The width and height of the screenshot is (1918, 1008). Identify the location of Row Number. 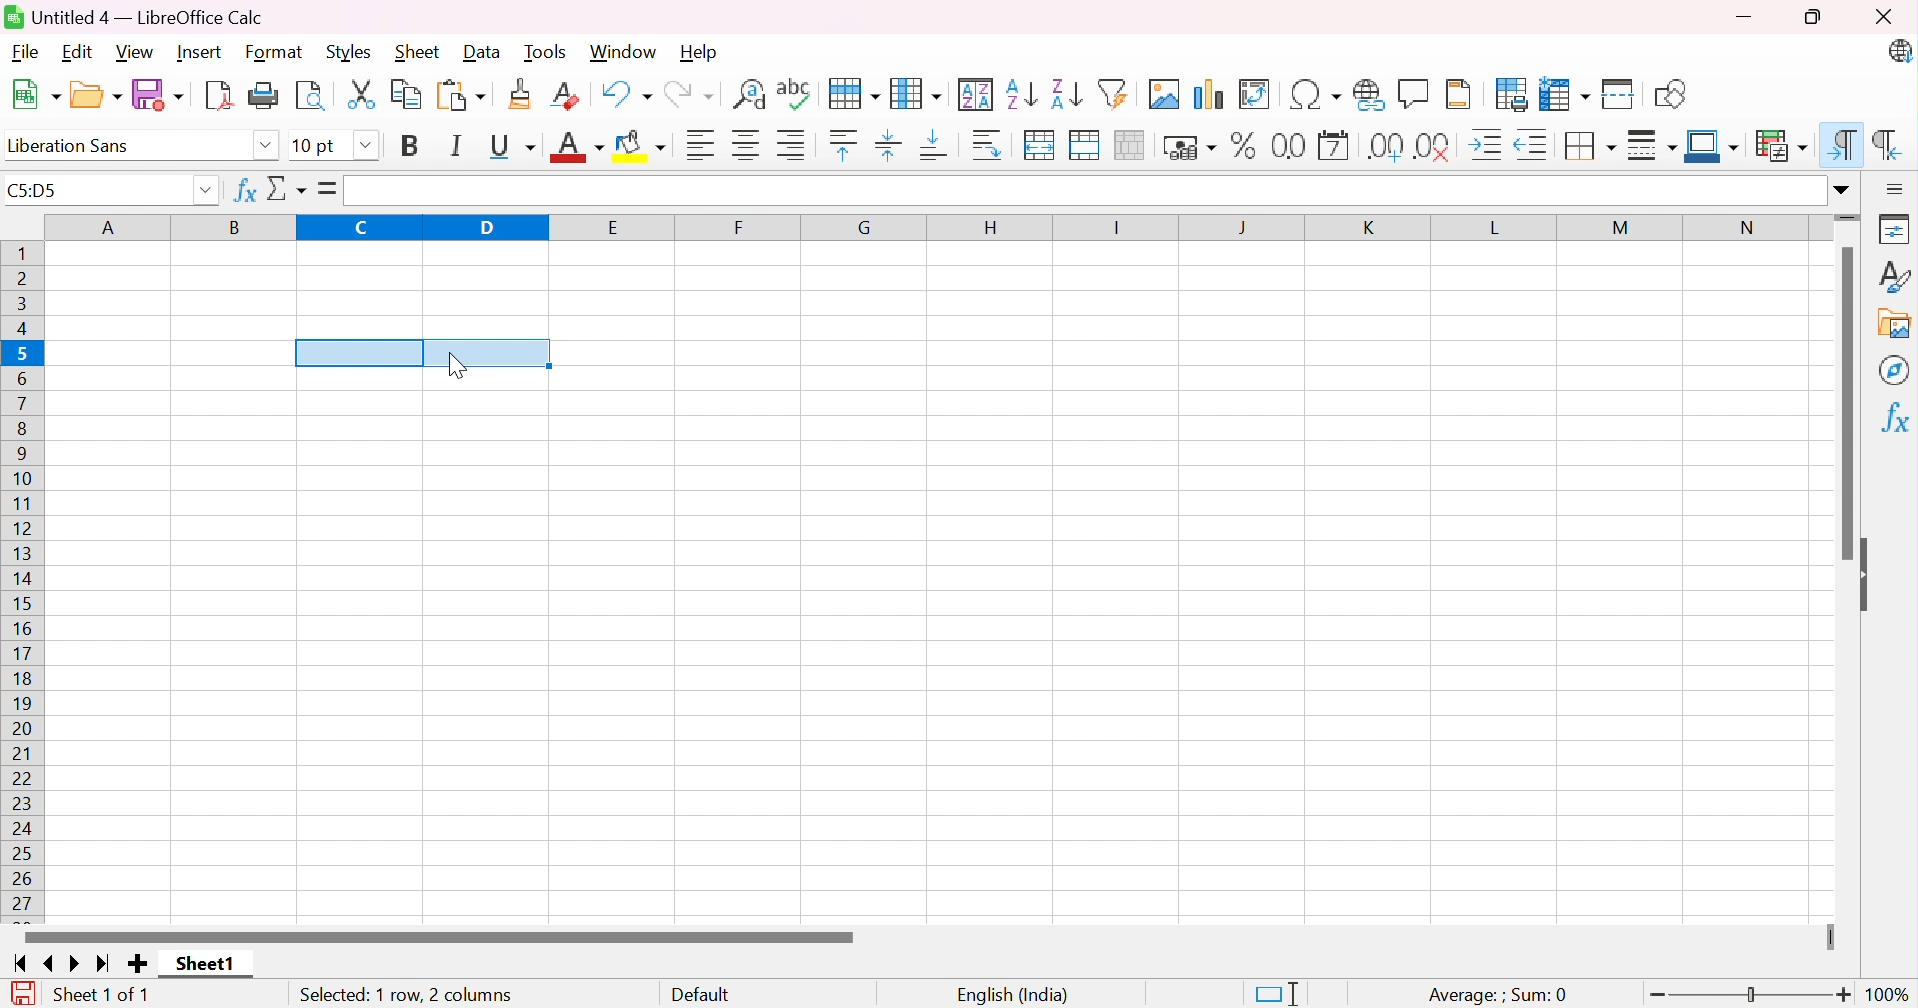
(25, 577).